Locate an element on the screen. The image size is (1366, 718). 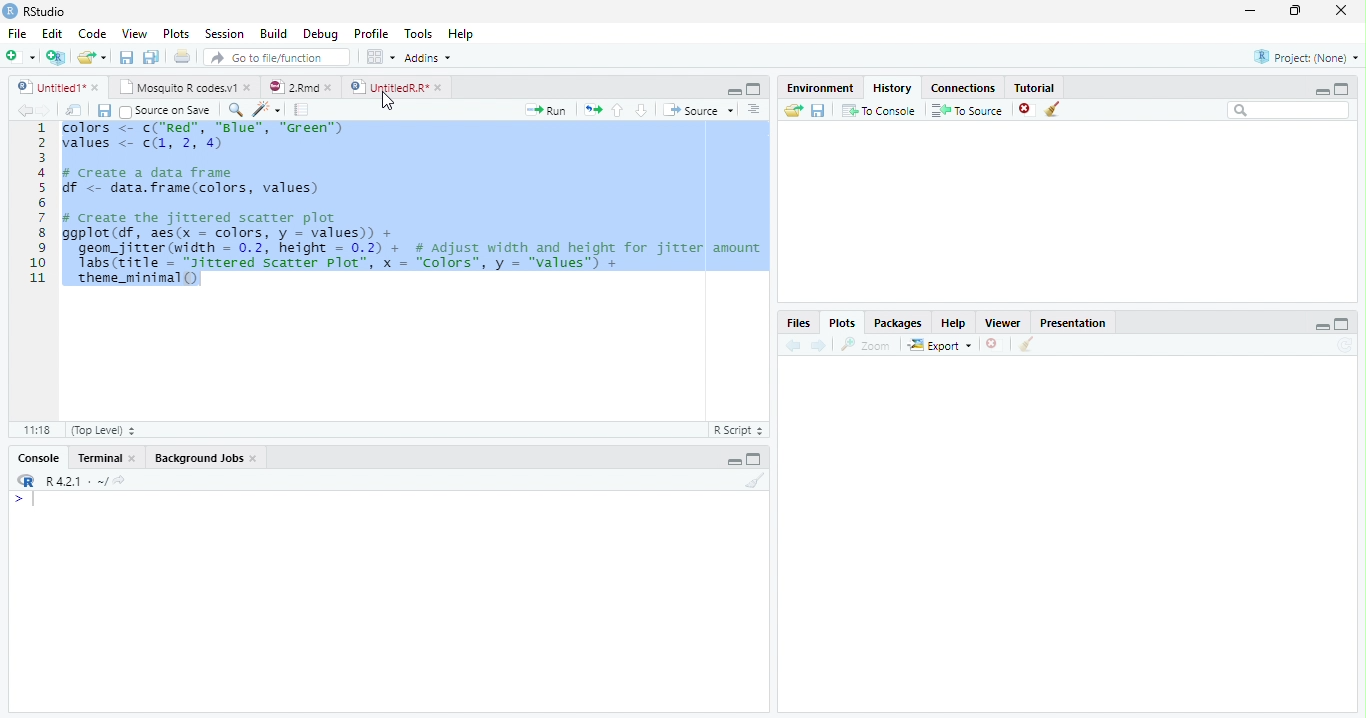
Tools is located at coordinates (418, 33).